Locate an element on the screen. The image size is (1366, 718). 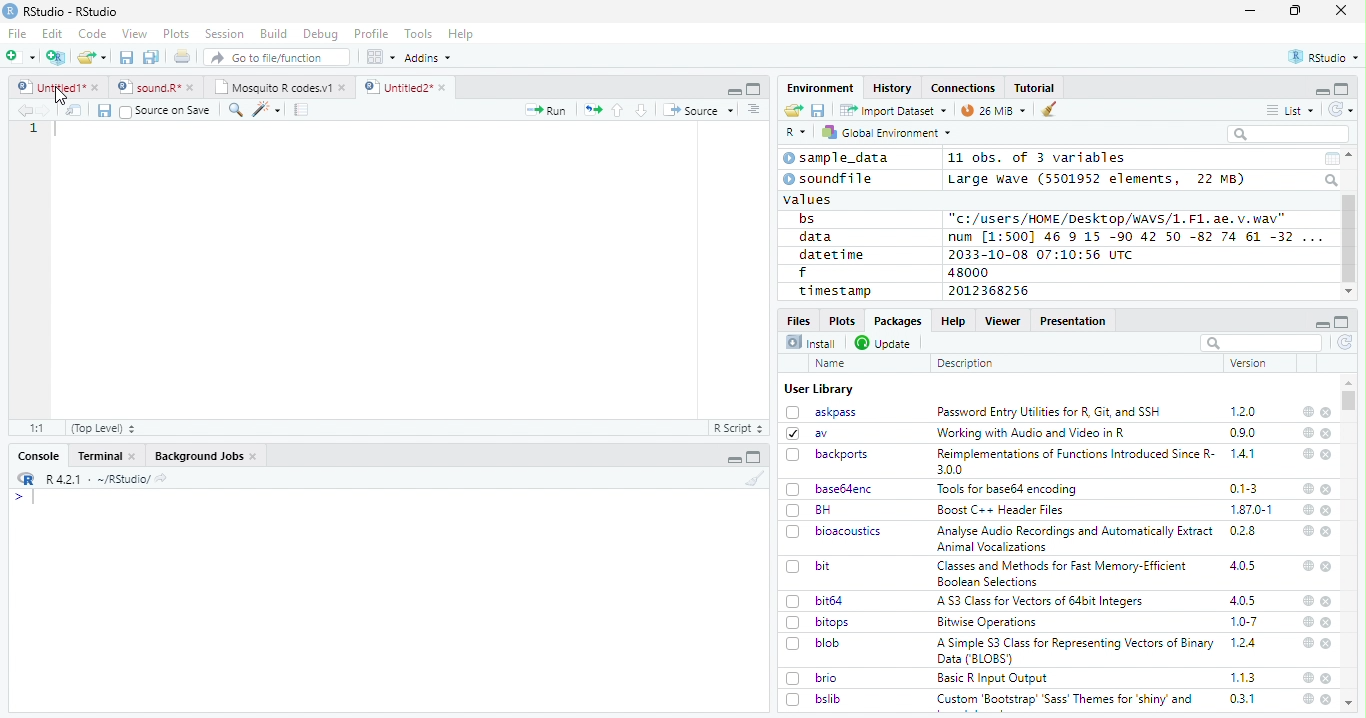
New file is located at coordinates (22, 57).